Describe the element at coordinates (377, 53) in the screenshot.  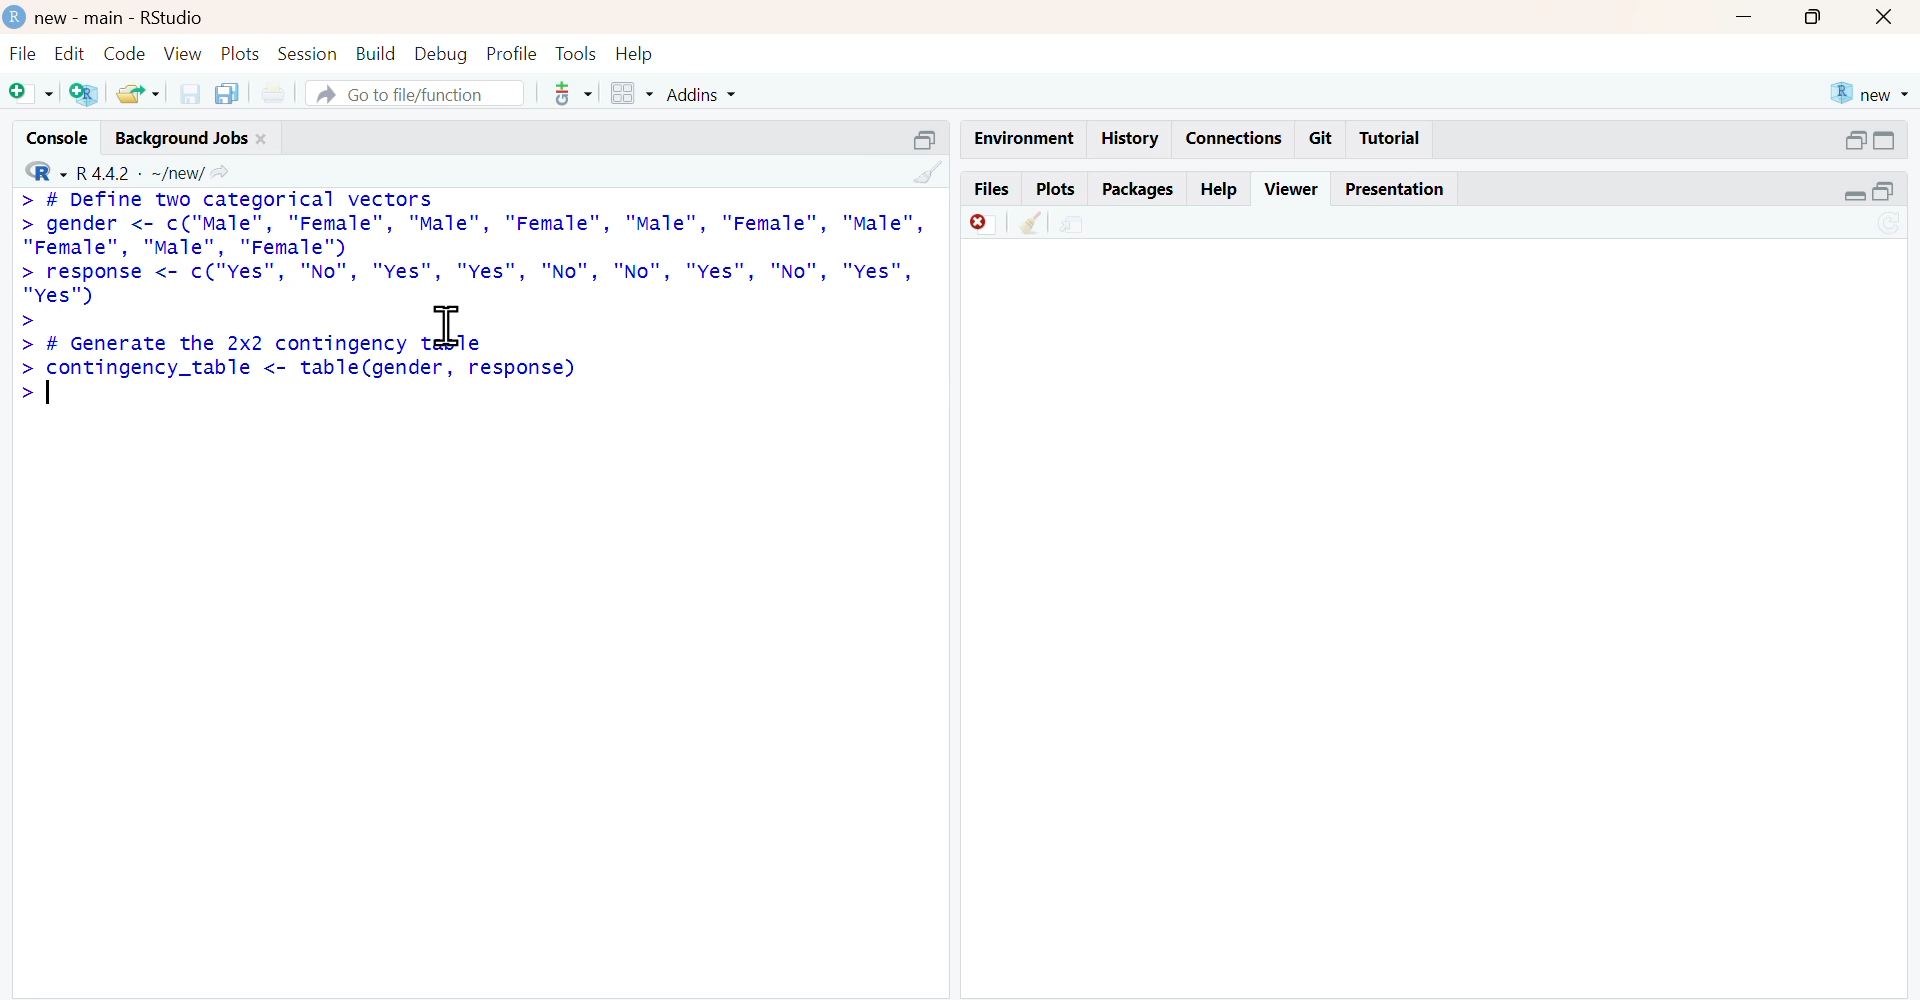
I see `build` at that location.